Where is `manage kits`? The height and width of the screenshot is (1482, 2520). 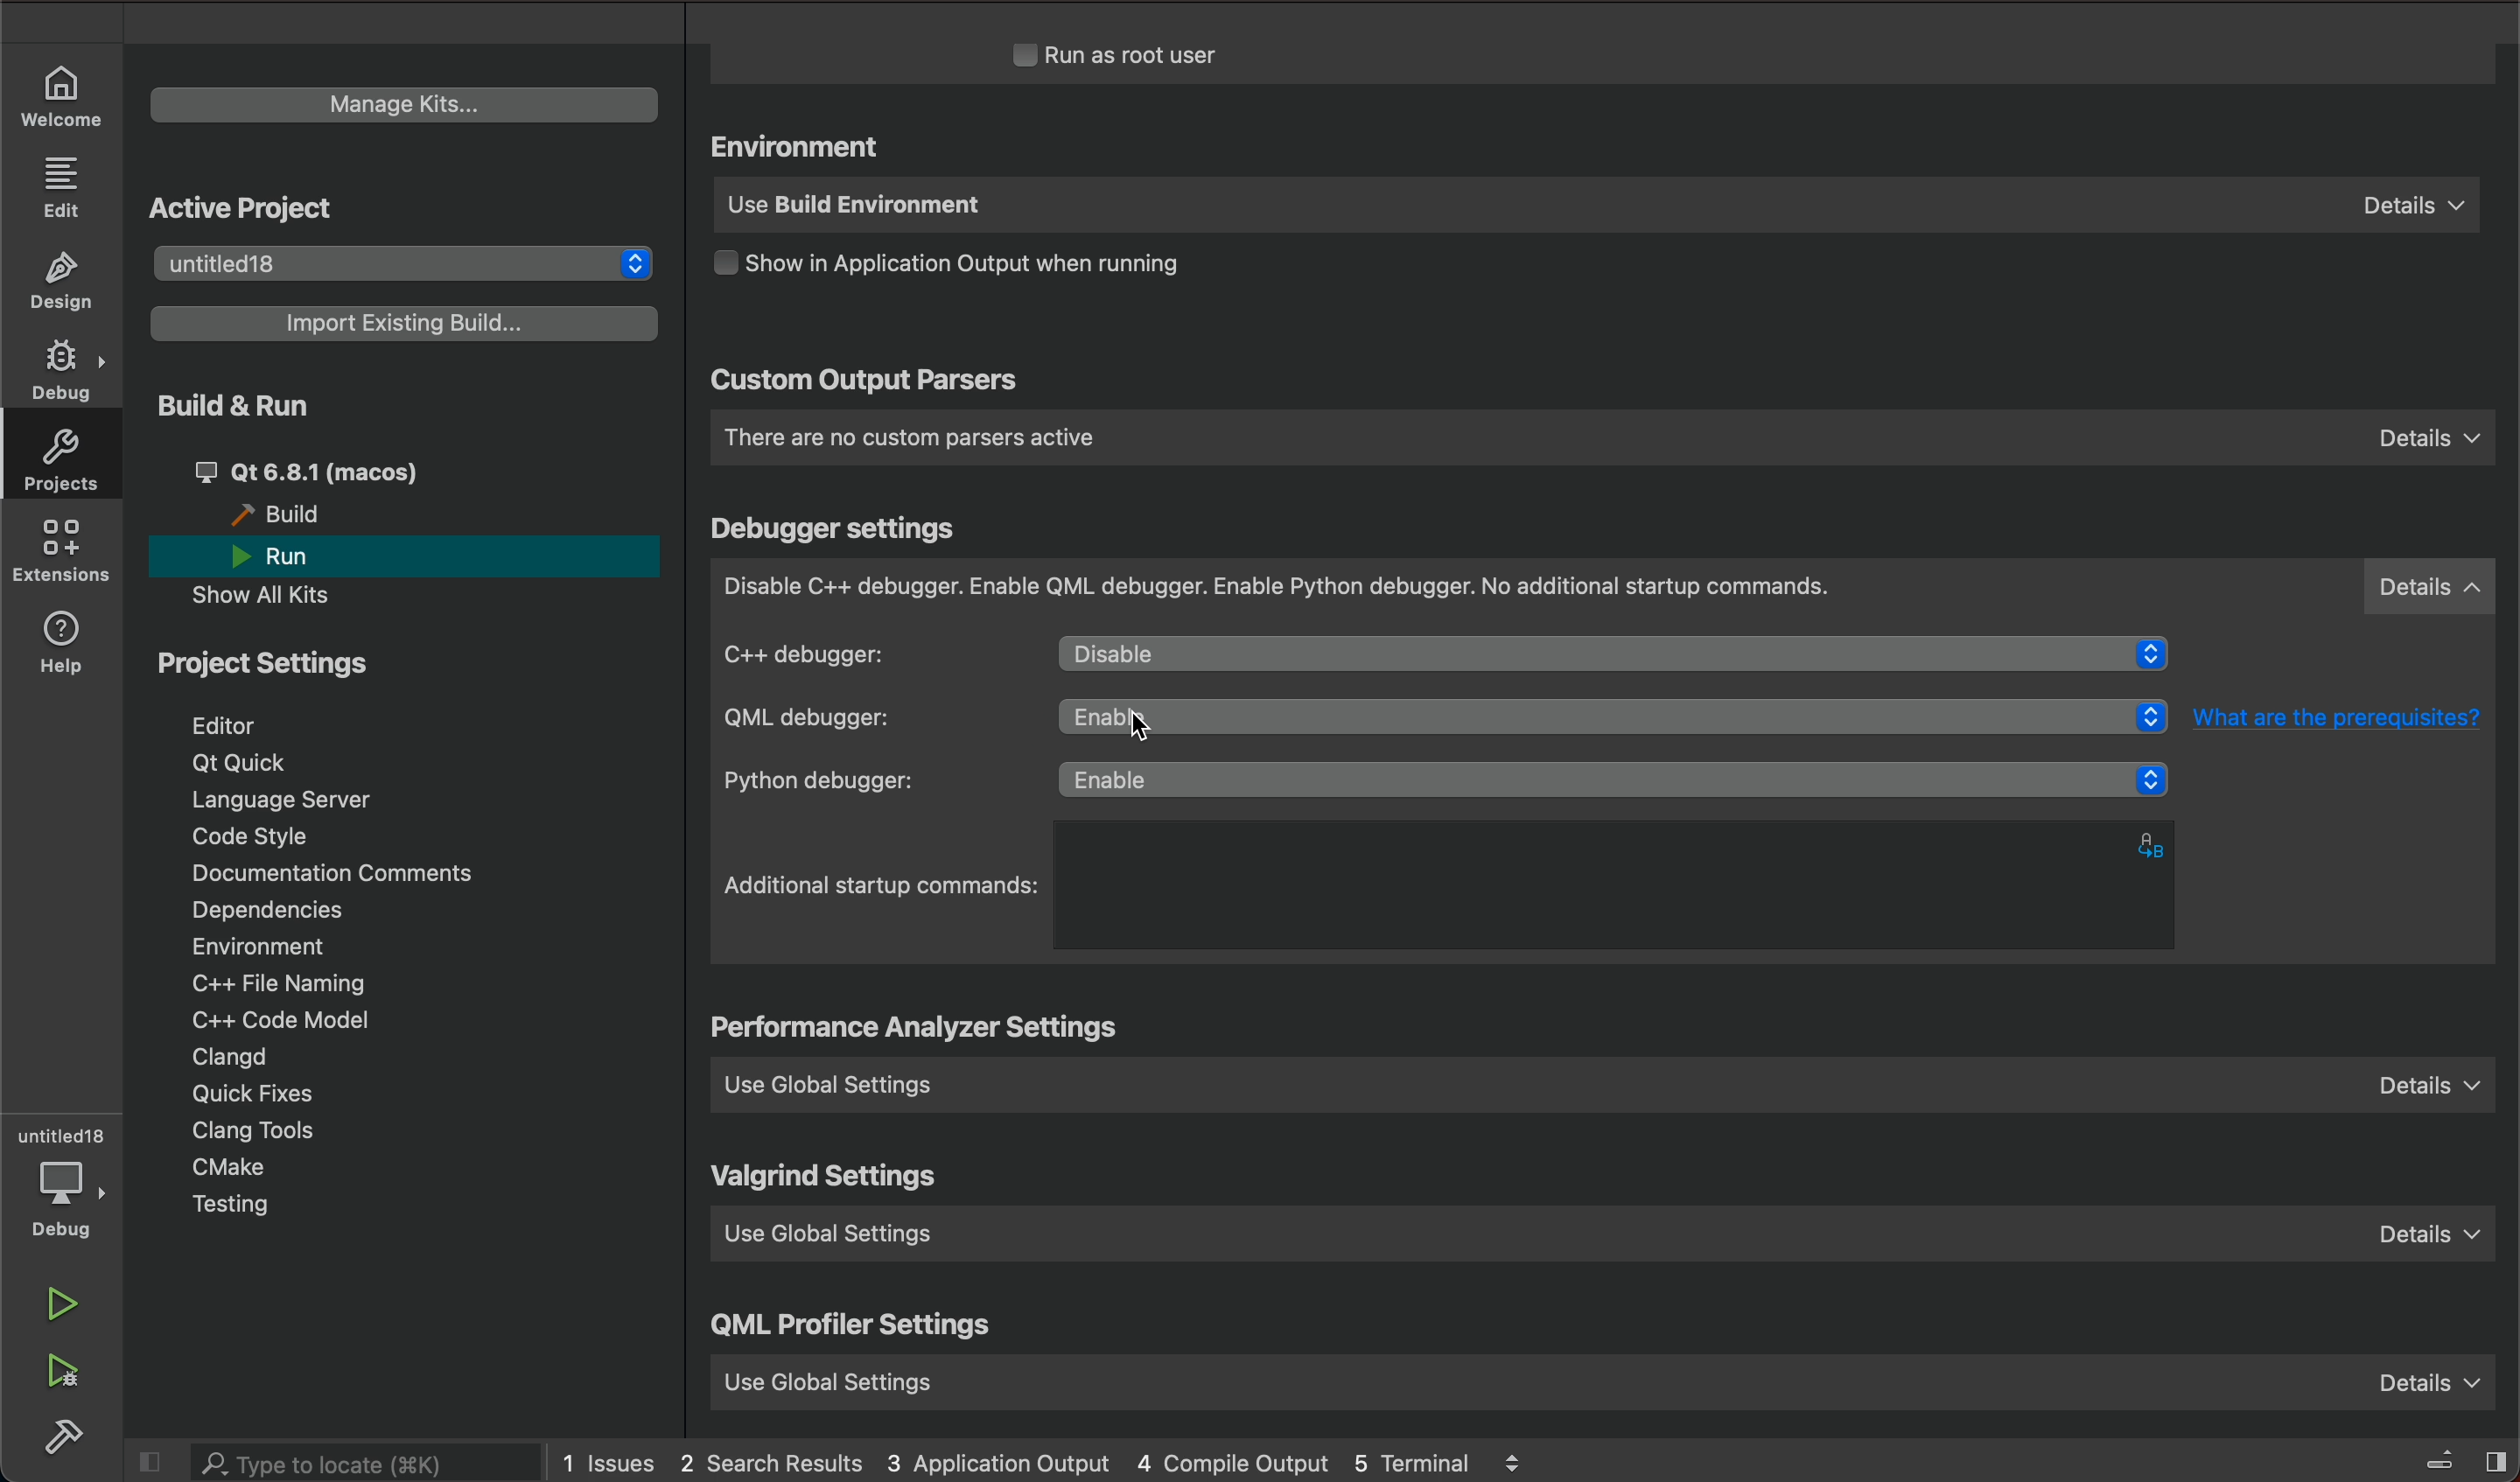 manage kits is located at coordinates (397, 100).